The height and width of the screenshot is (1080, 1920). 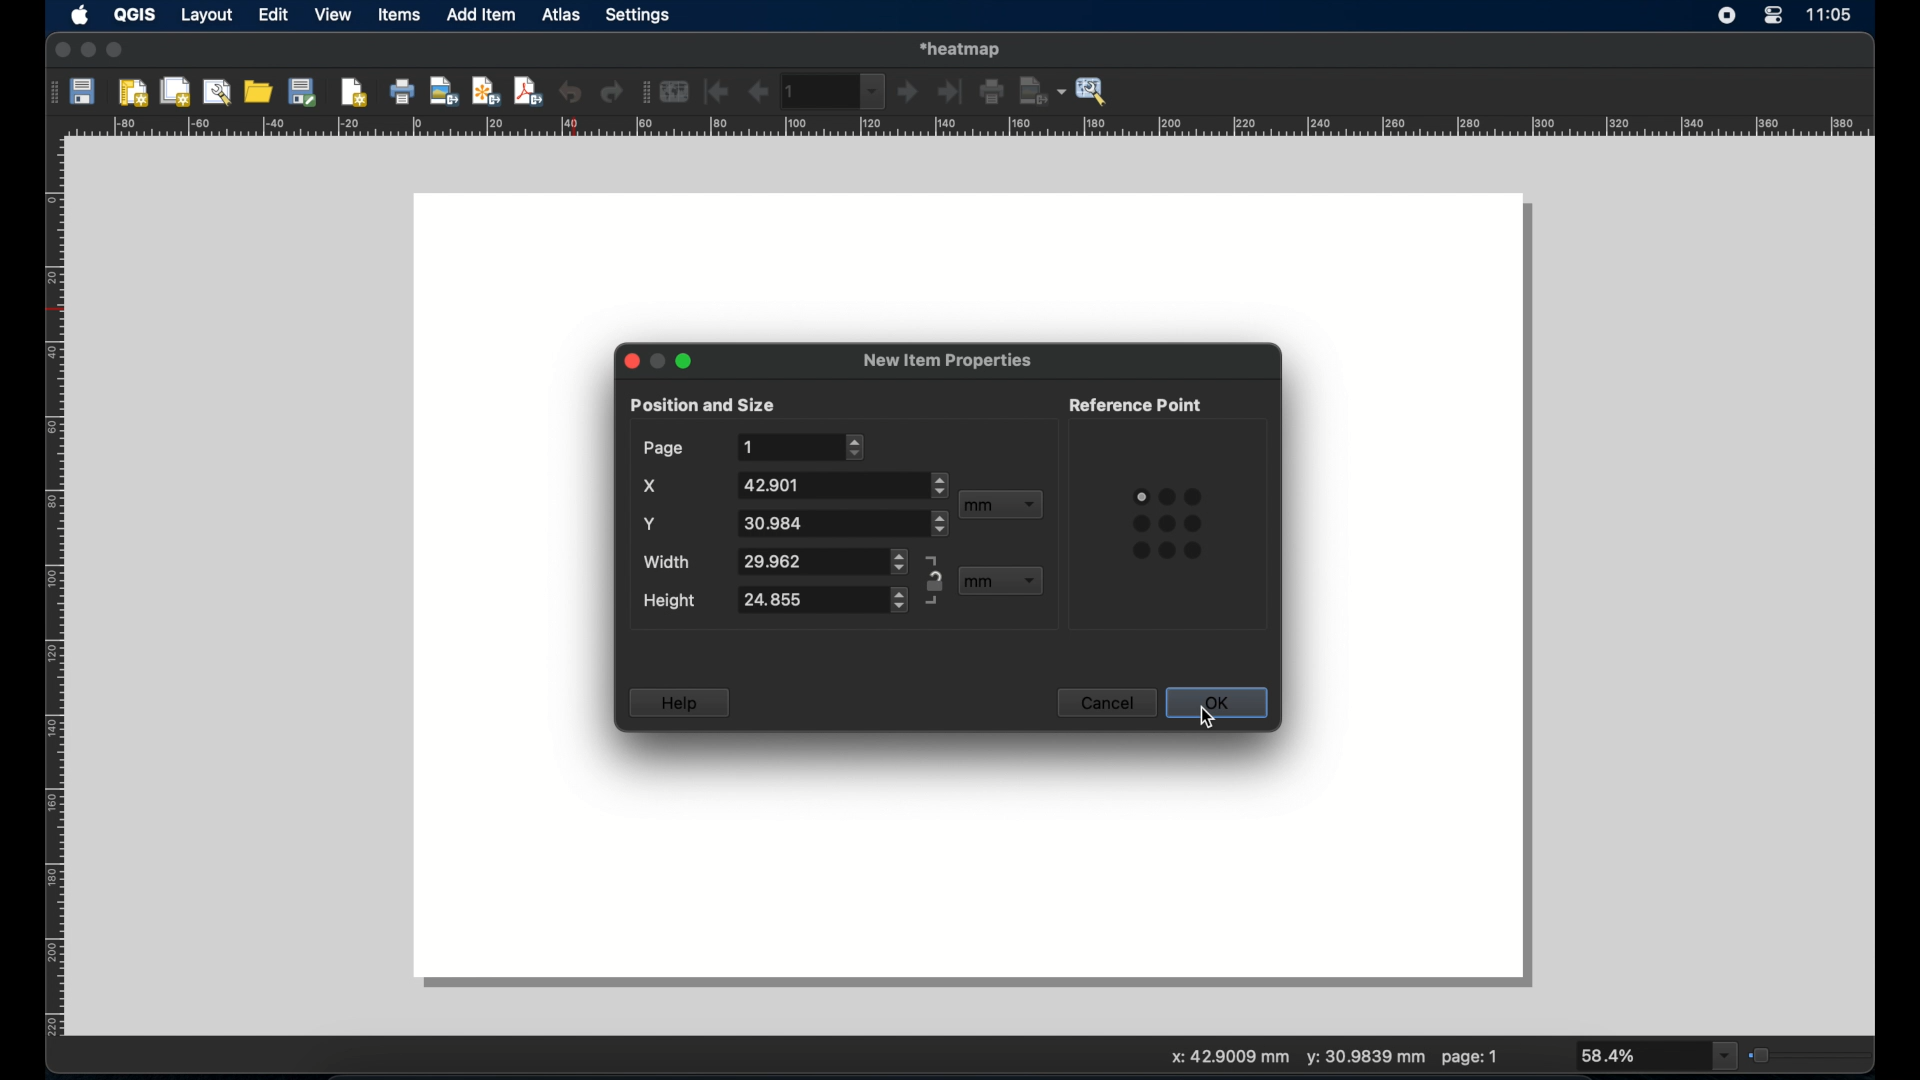 What do you see at coordinates (1166, 523) in the screenshot?
I see `reference point` at bounding box center [1166, 523].